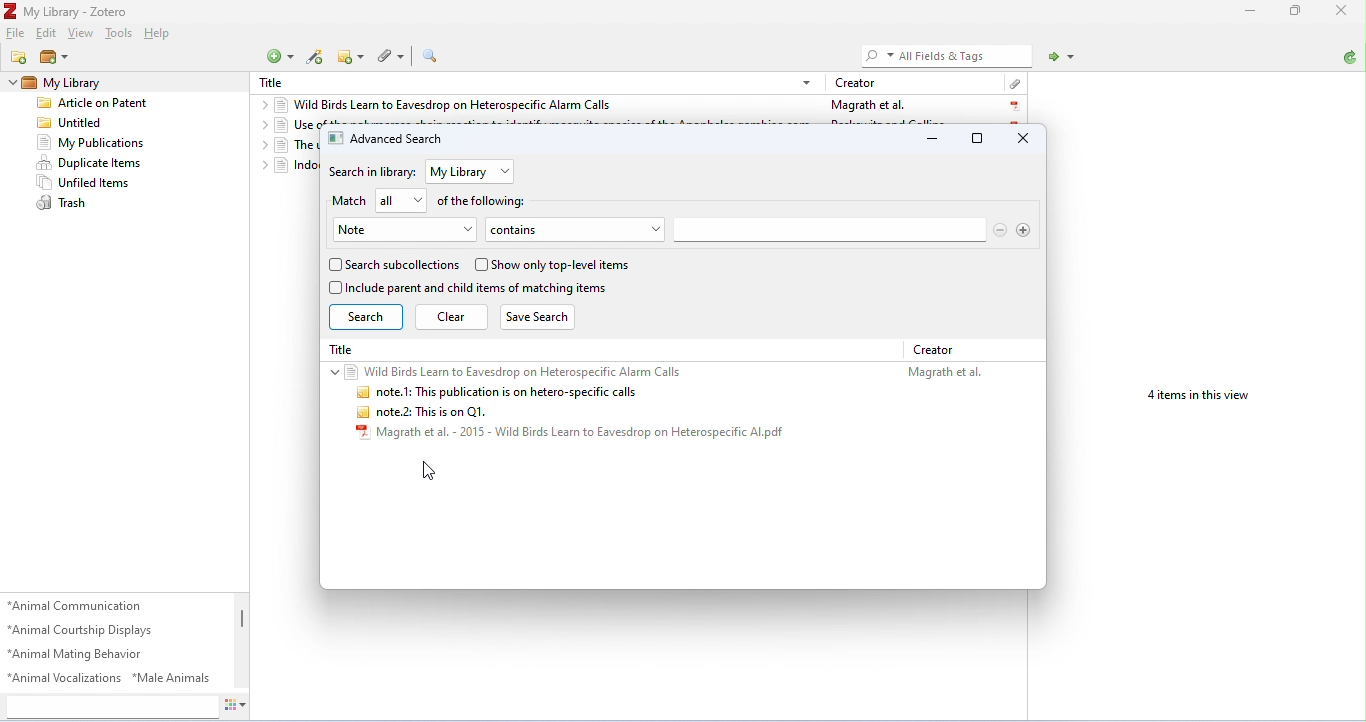  What do you see at coordinates (452, 316) in the screenshot?
I see `clear` at bounding box center [452, 316].